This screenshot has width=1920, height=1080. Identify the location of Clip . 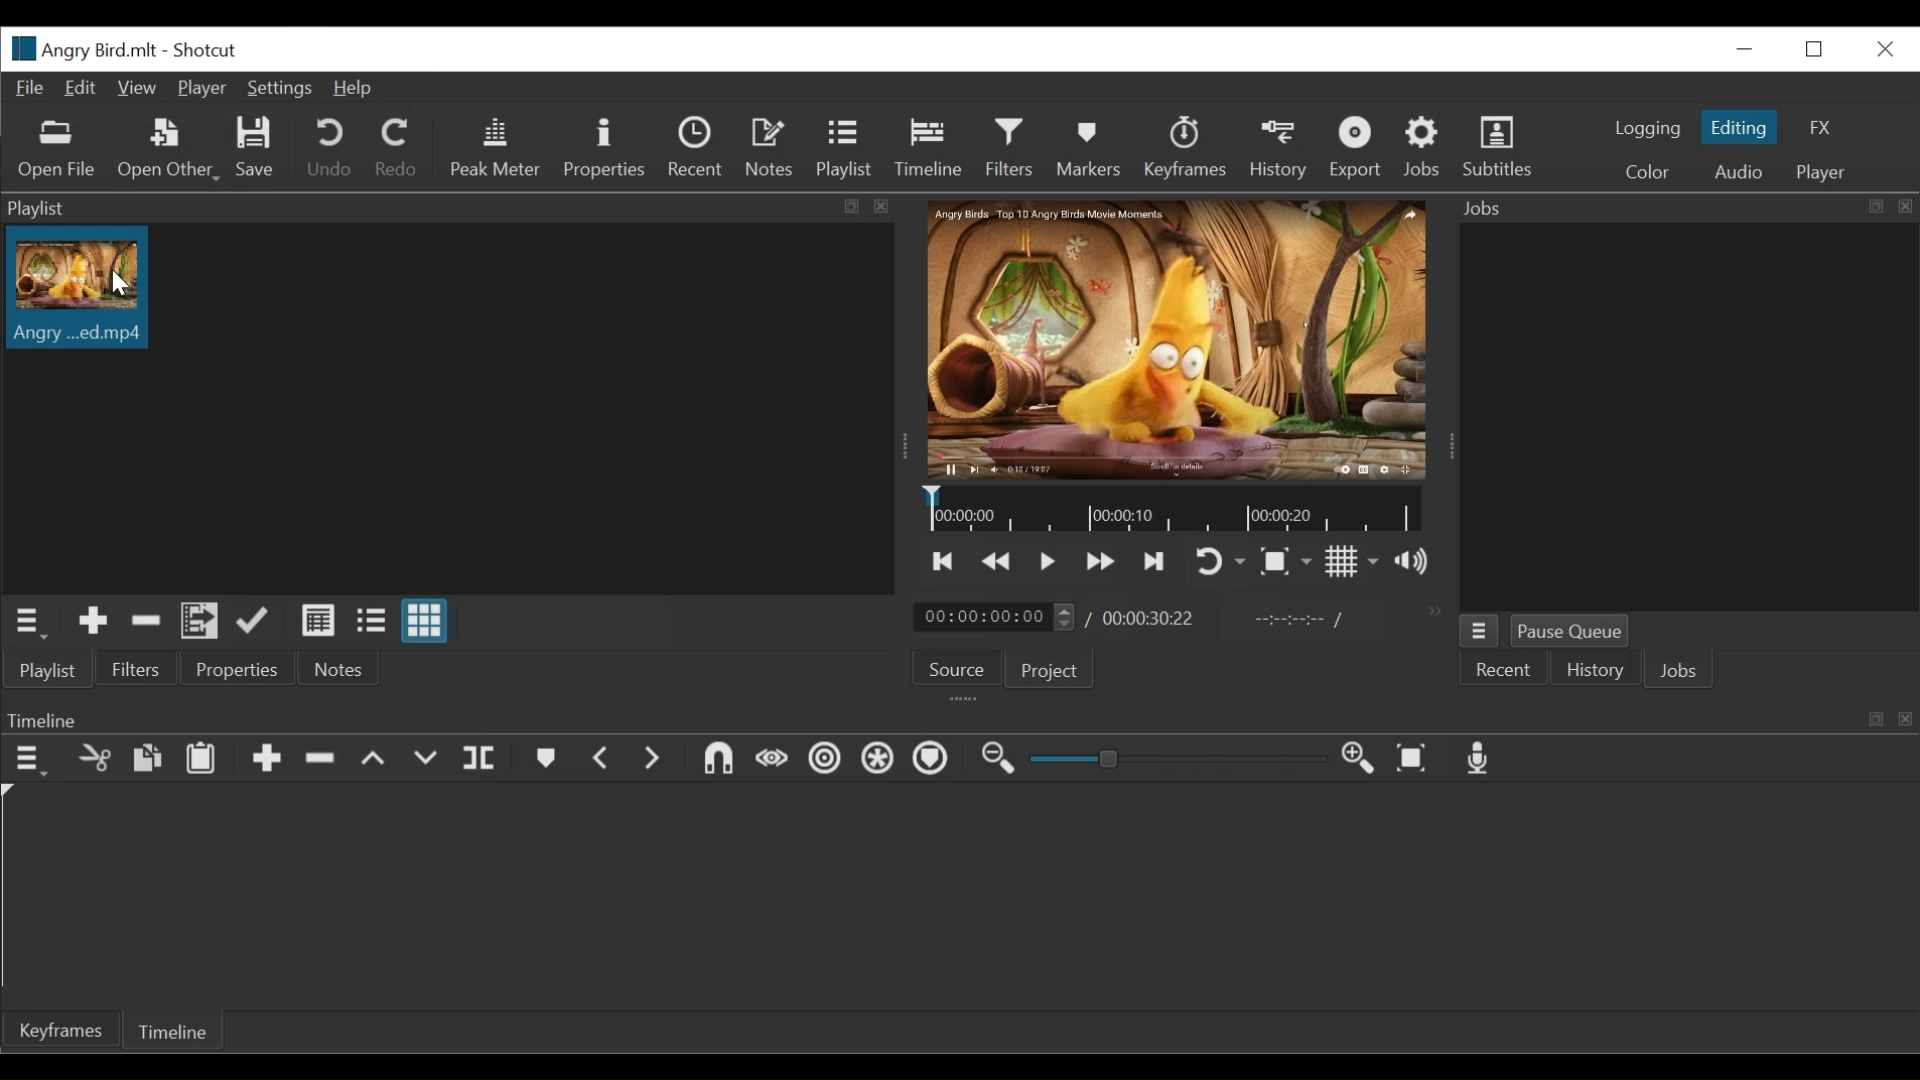
(77, 294).